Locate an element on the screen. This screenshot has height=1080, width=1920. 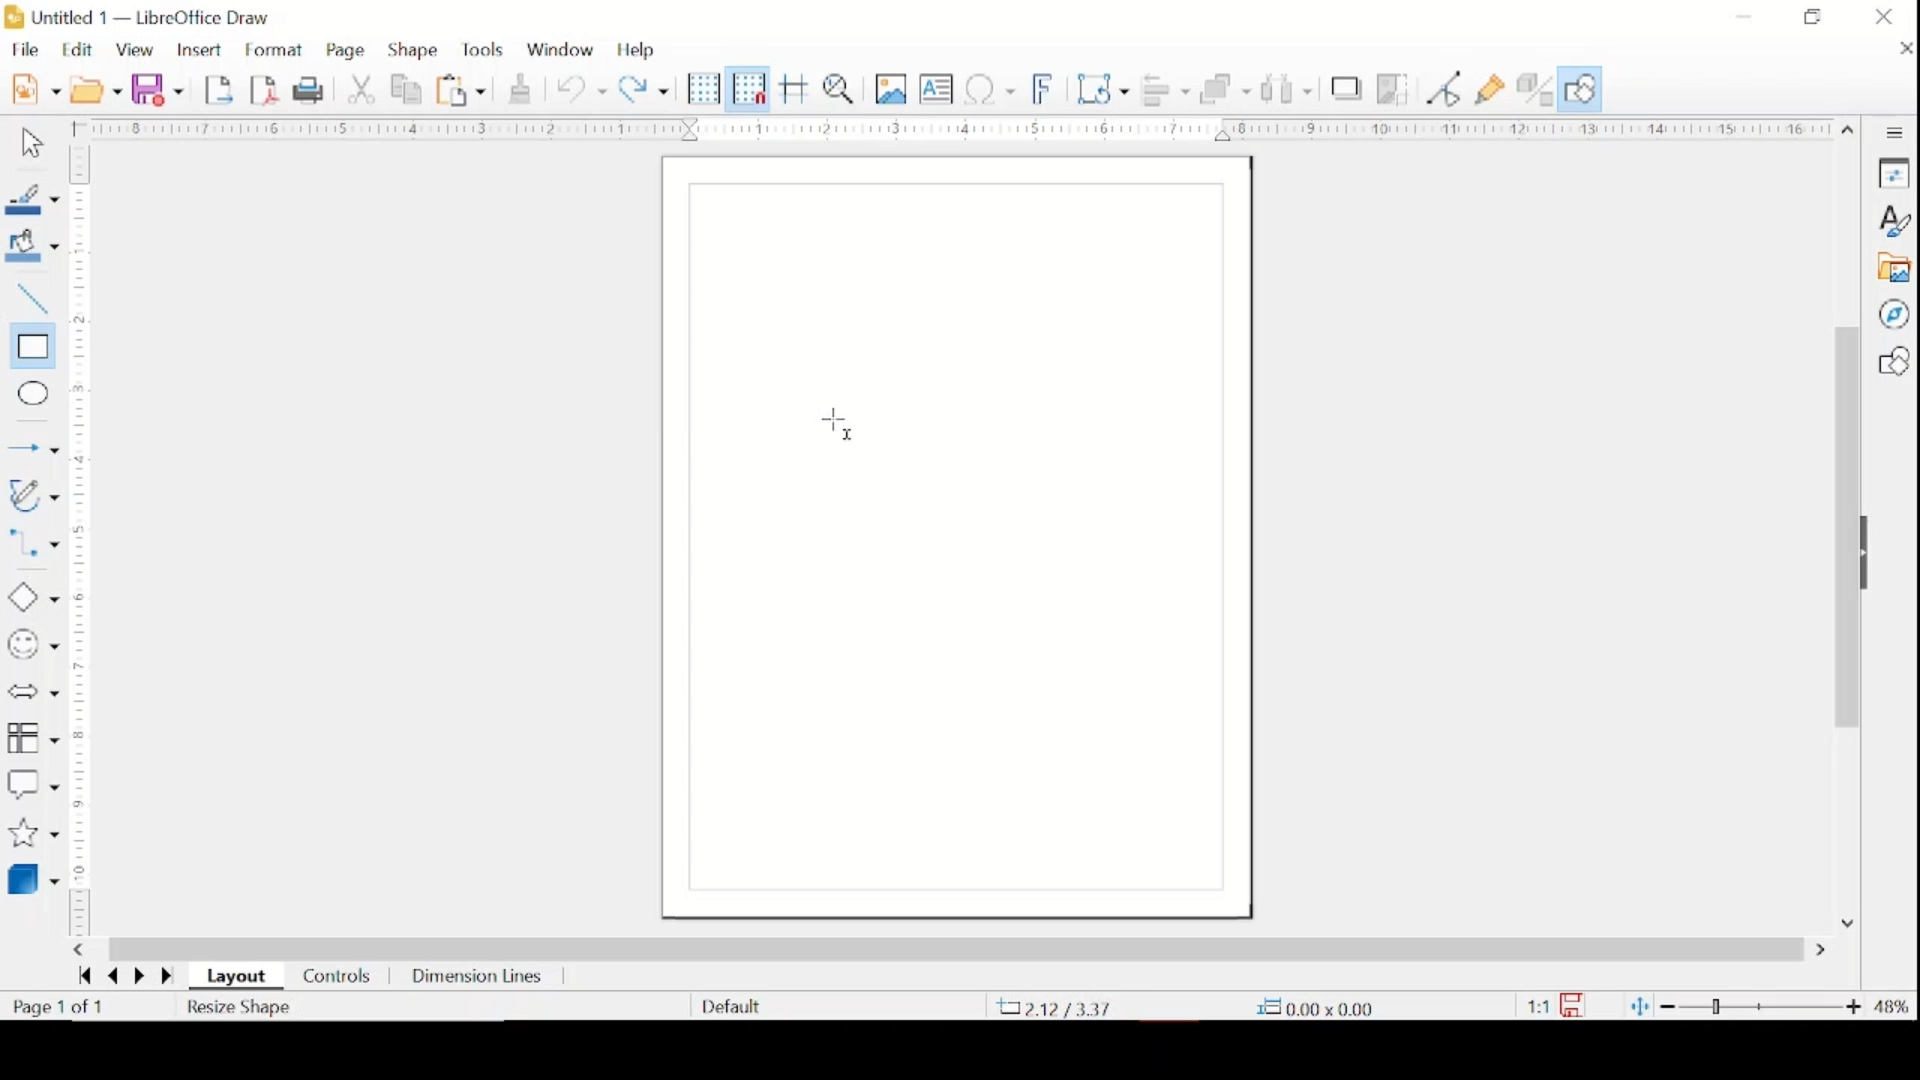
arrange is located at coordinates (1226, 88).